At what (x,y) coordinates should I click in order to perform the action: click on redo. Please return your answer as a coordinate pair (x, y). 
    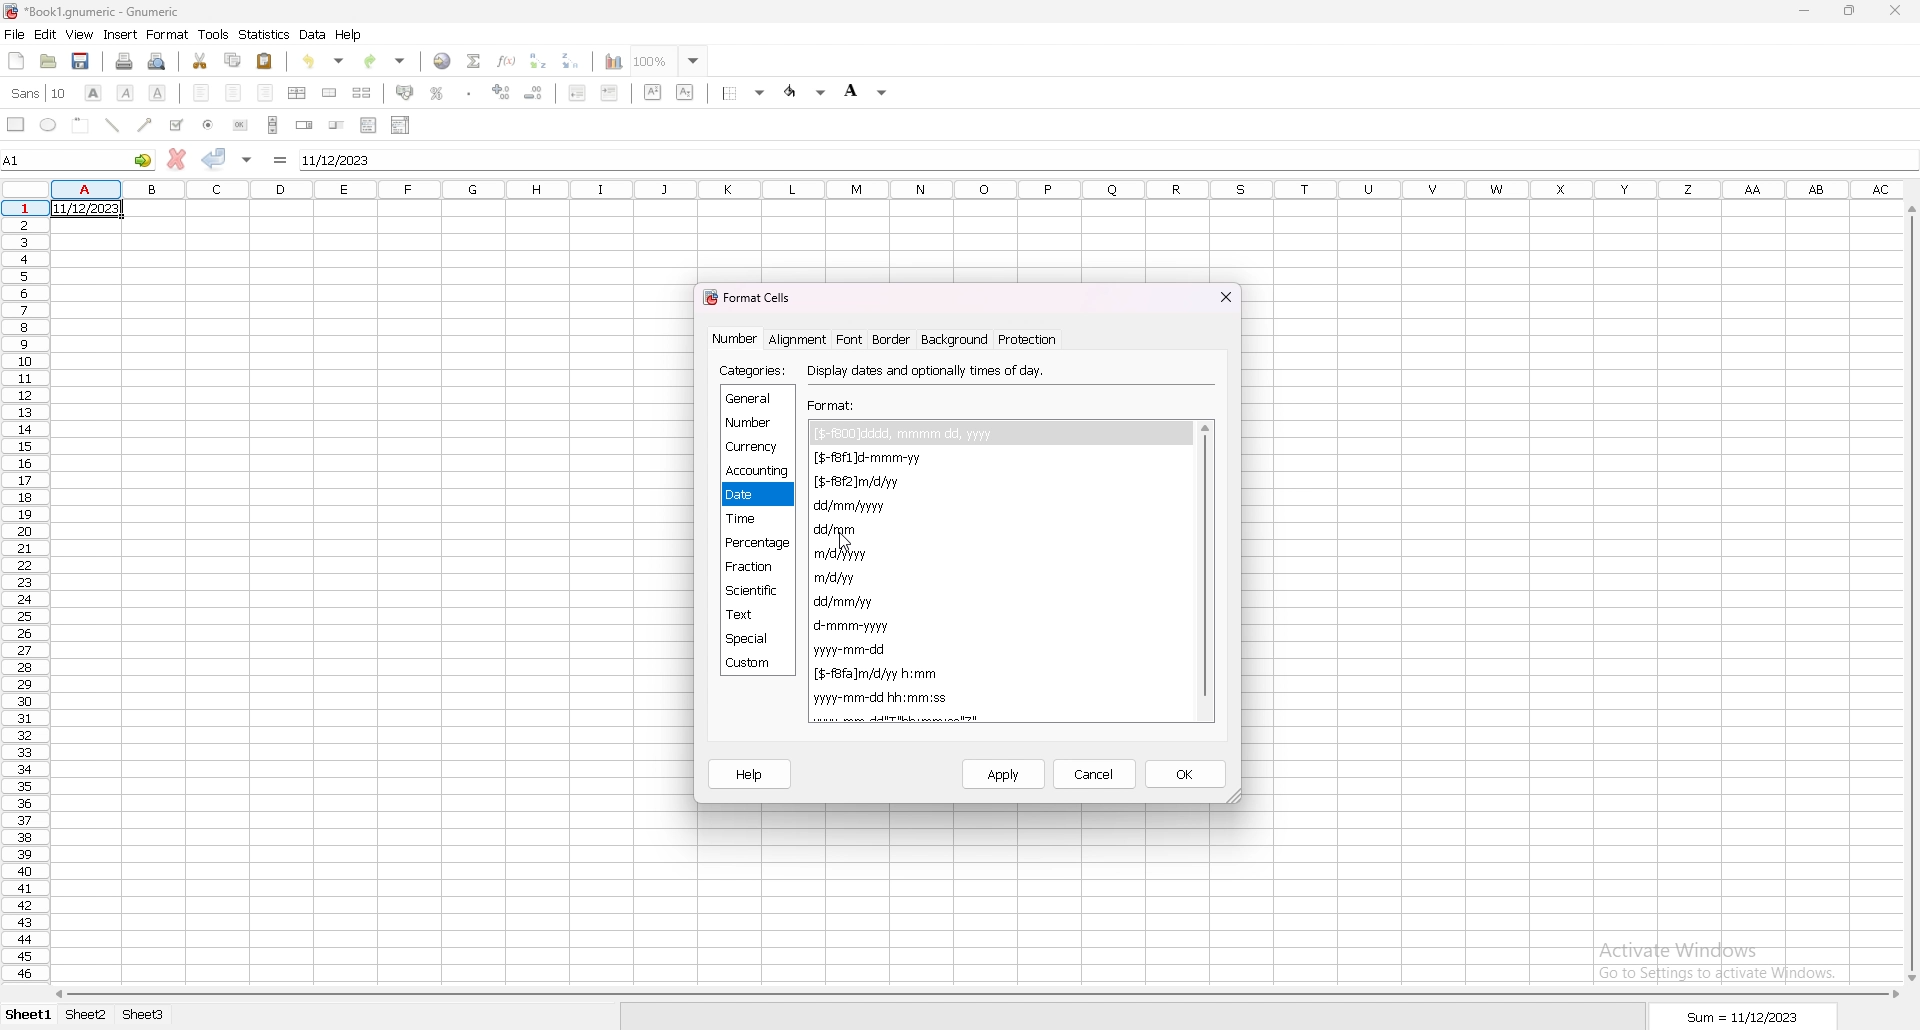
    Looking at the image, I should click on (385, 61).